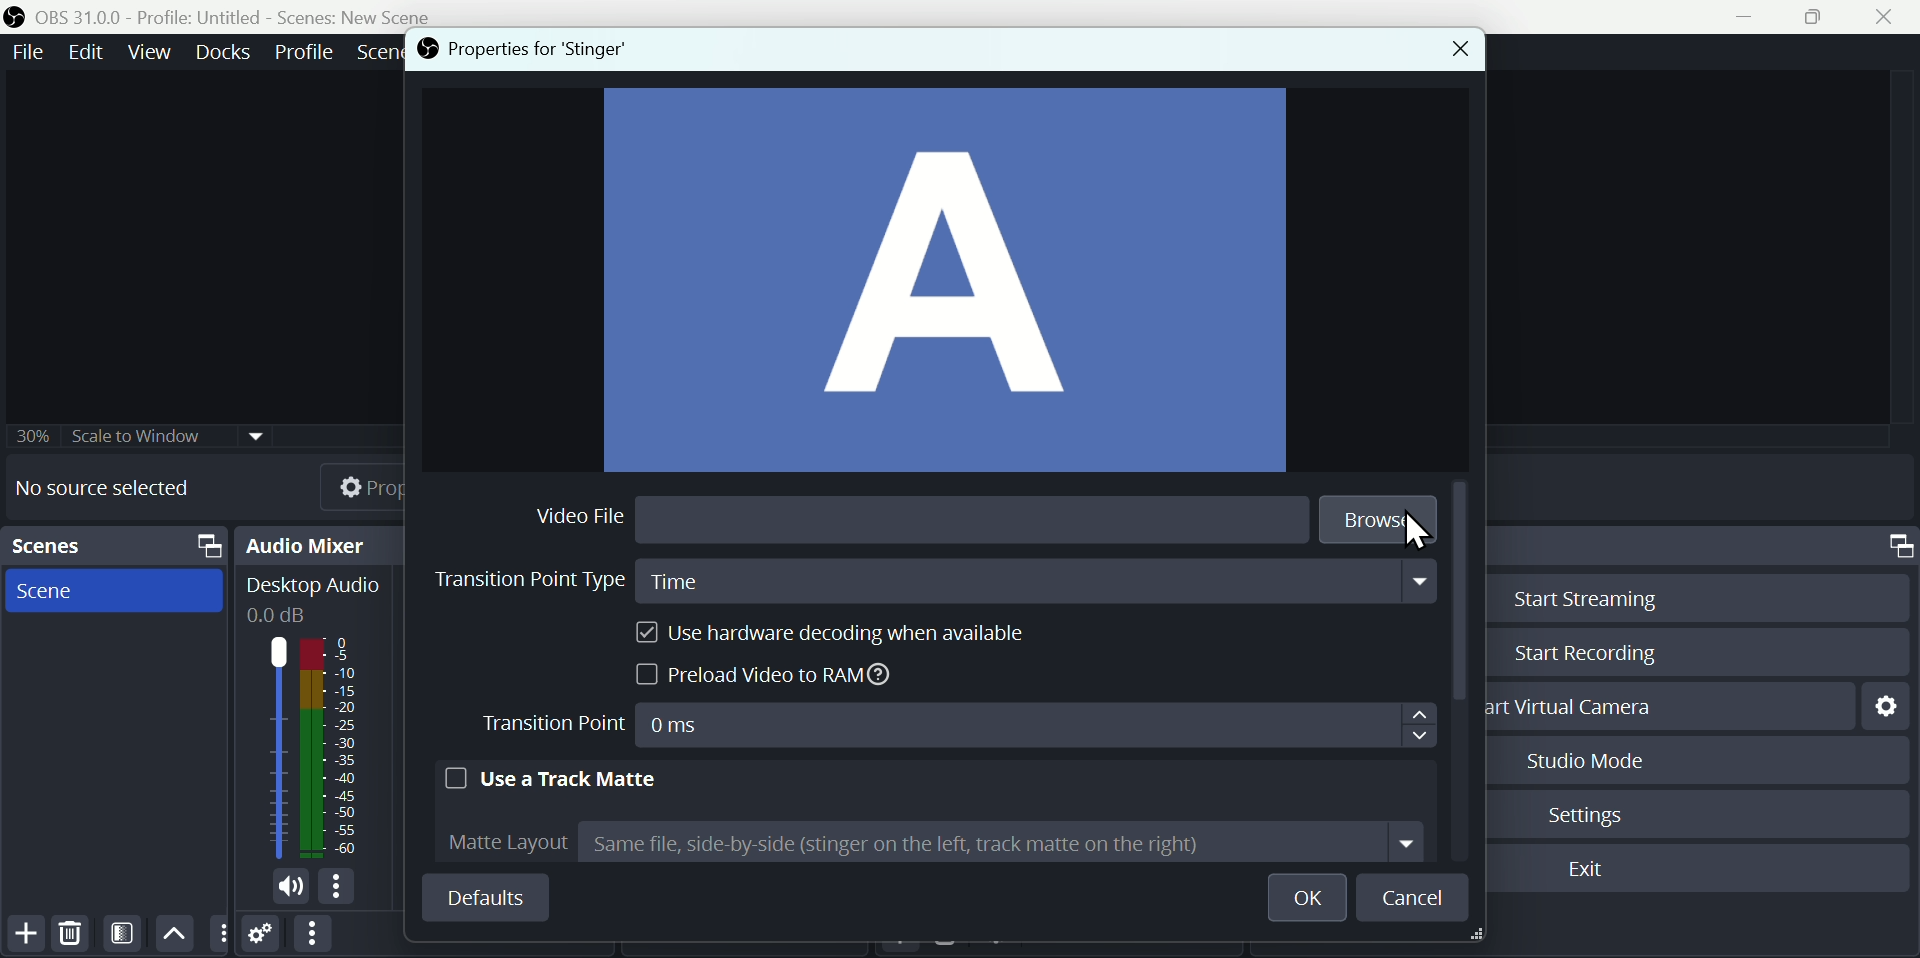 This screenshot has height=958, width=1920. I want to click on A, so click(946, 282).